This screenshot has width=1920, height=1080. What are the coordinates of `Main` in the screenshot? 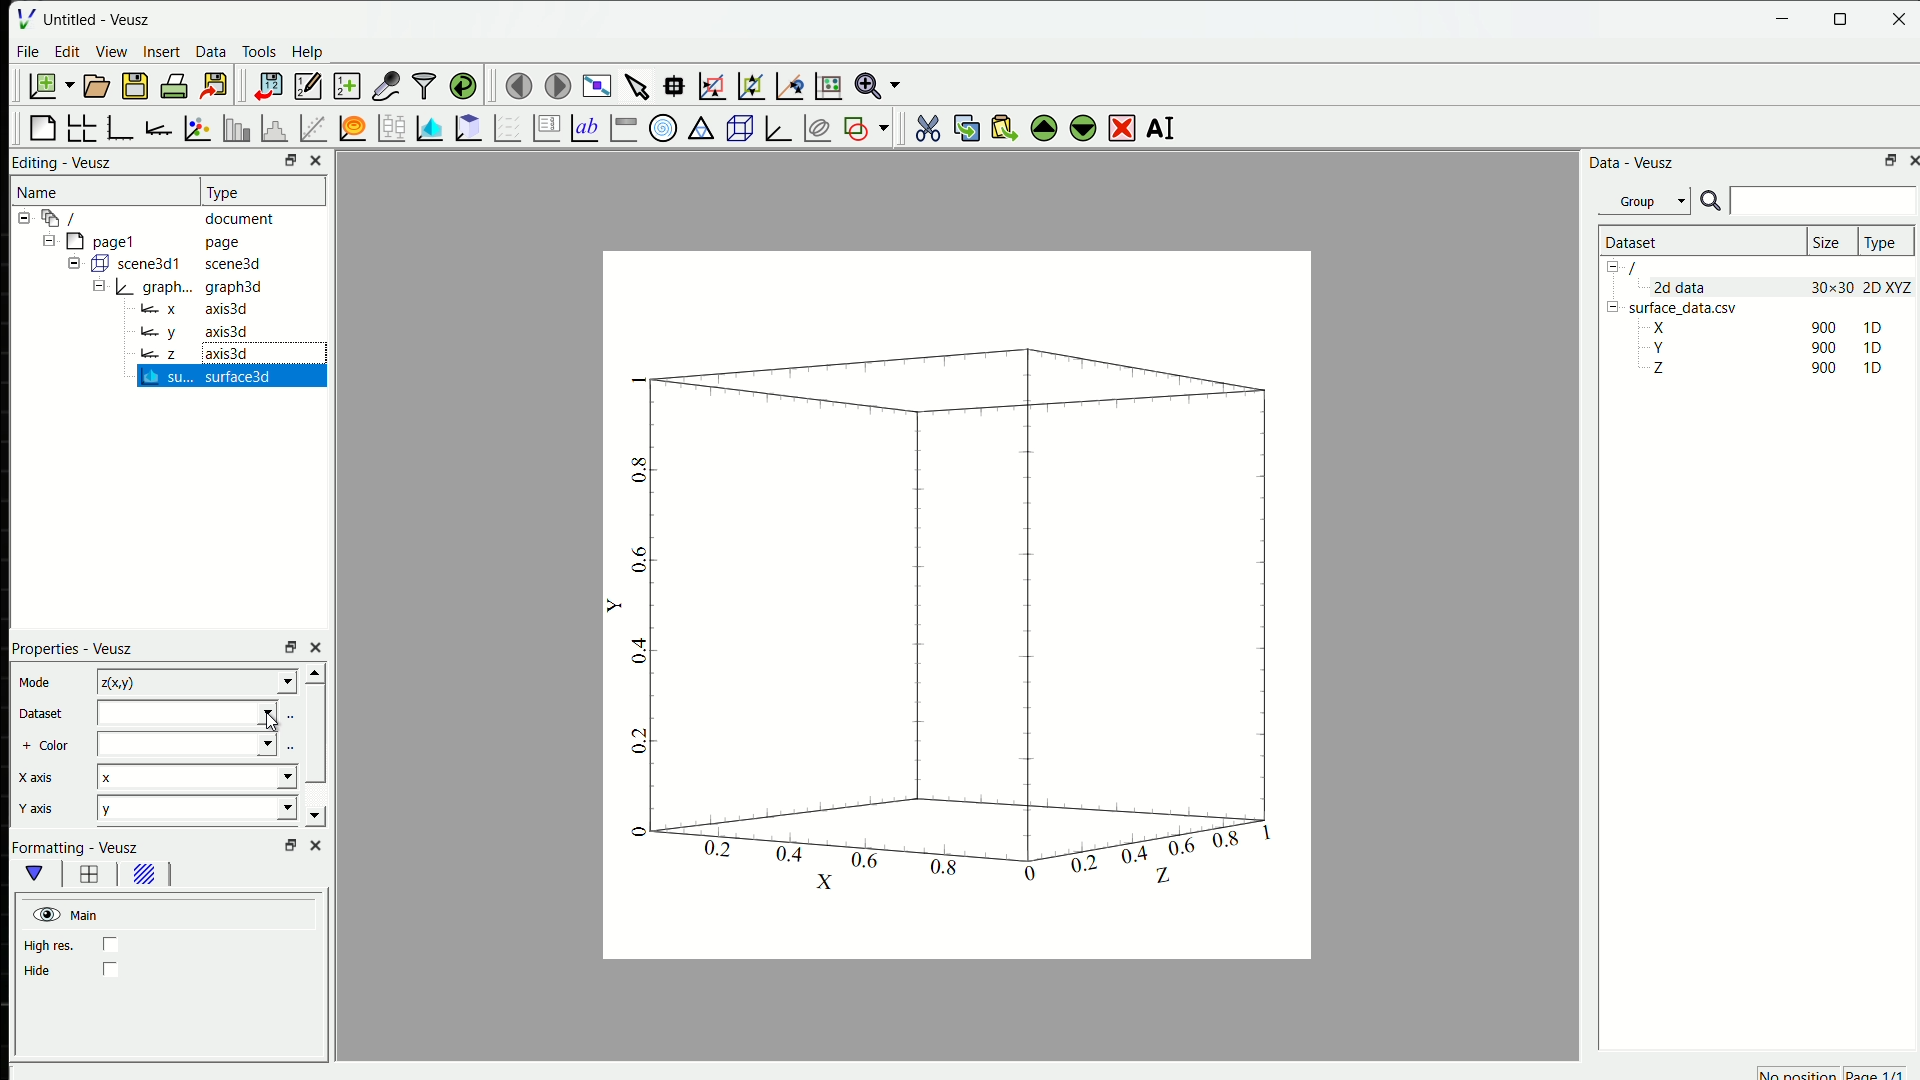 It's located at (66, 916).